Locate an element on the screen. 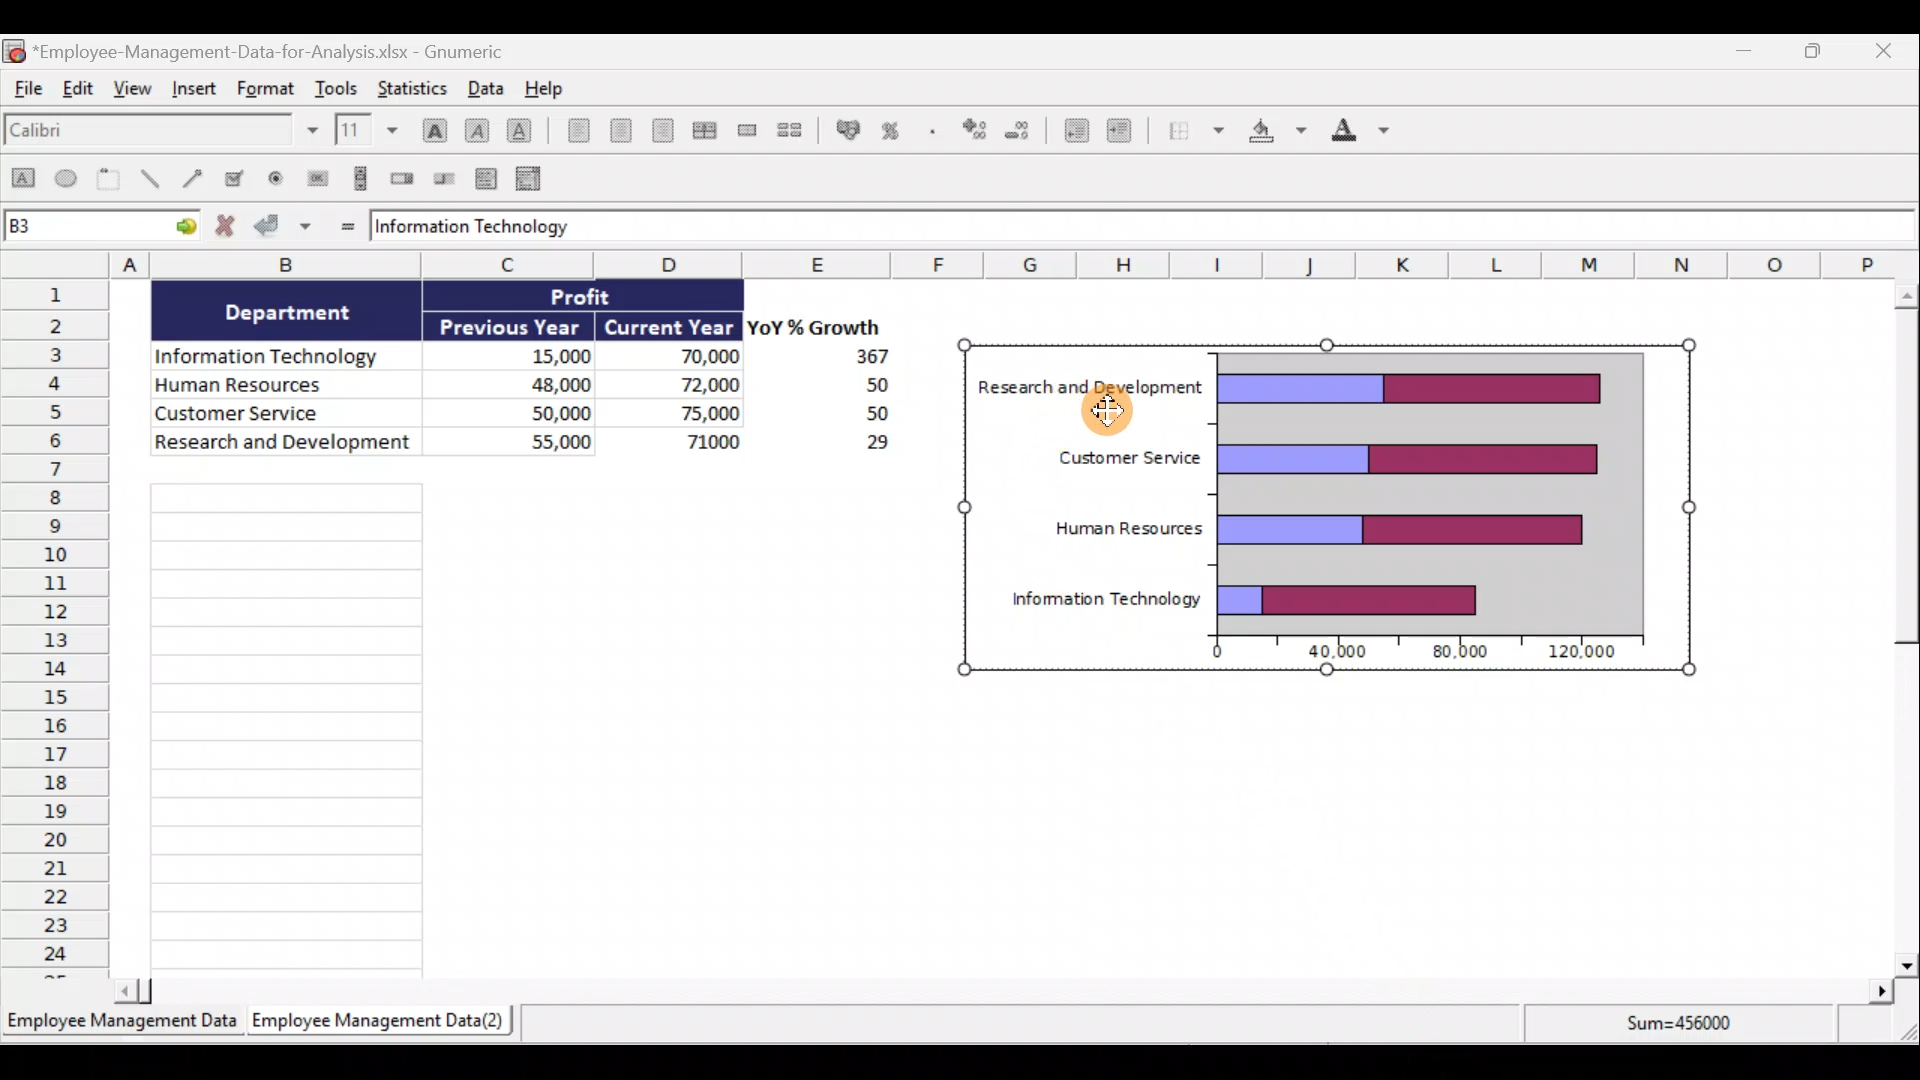  50,000 is located at coordinates (540, 411).